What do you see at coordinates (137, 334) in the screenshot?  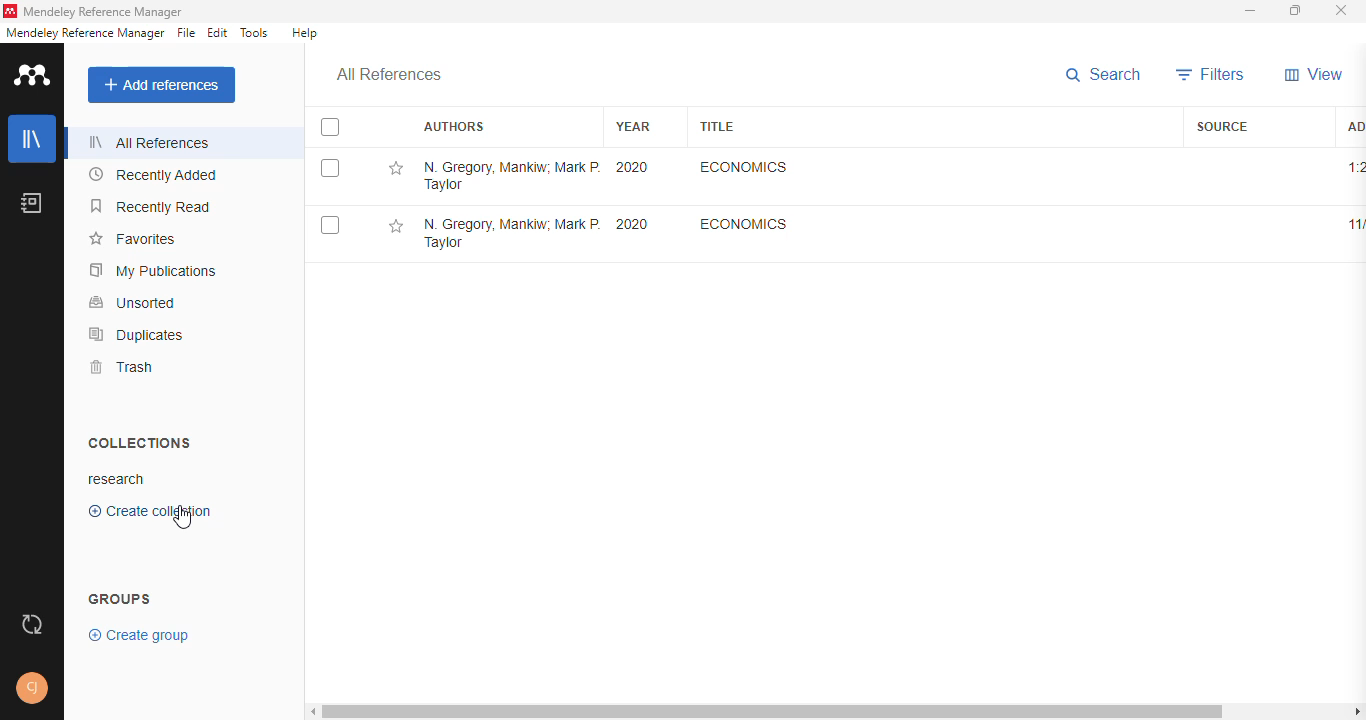 I see `duplicates` at bounding box center [137, 334].